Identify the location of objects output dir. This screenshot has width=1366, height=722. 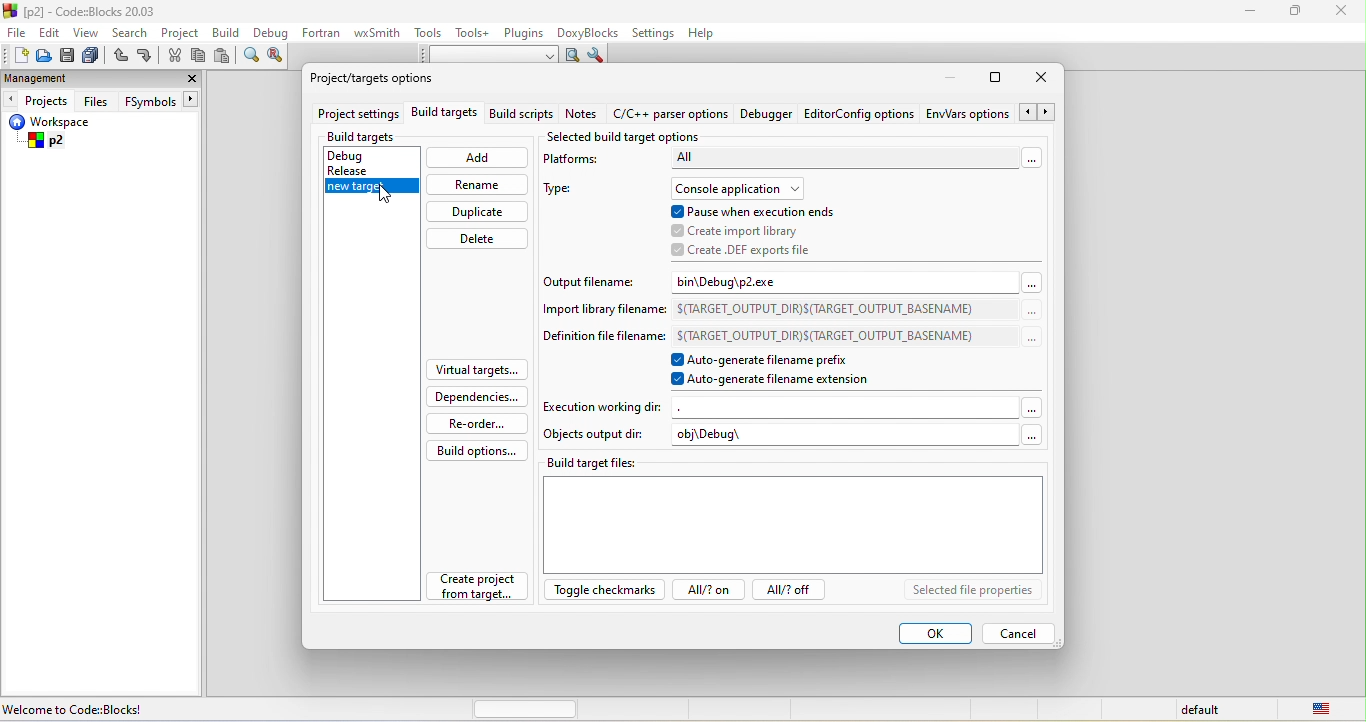
(596, 436).